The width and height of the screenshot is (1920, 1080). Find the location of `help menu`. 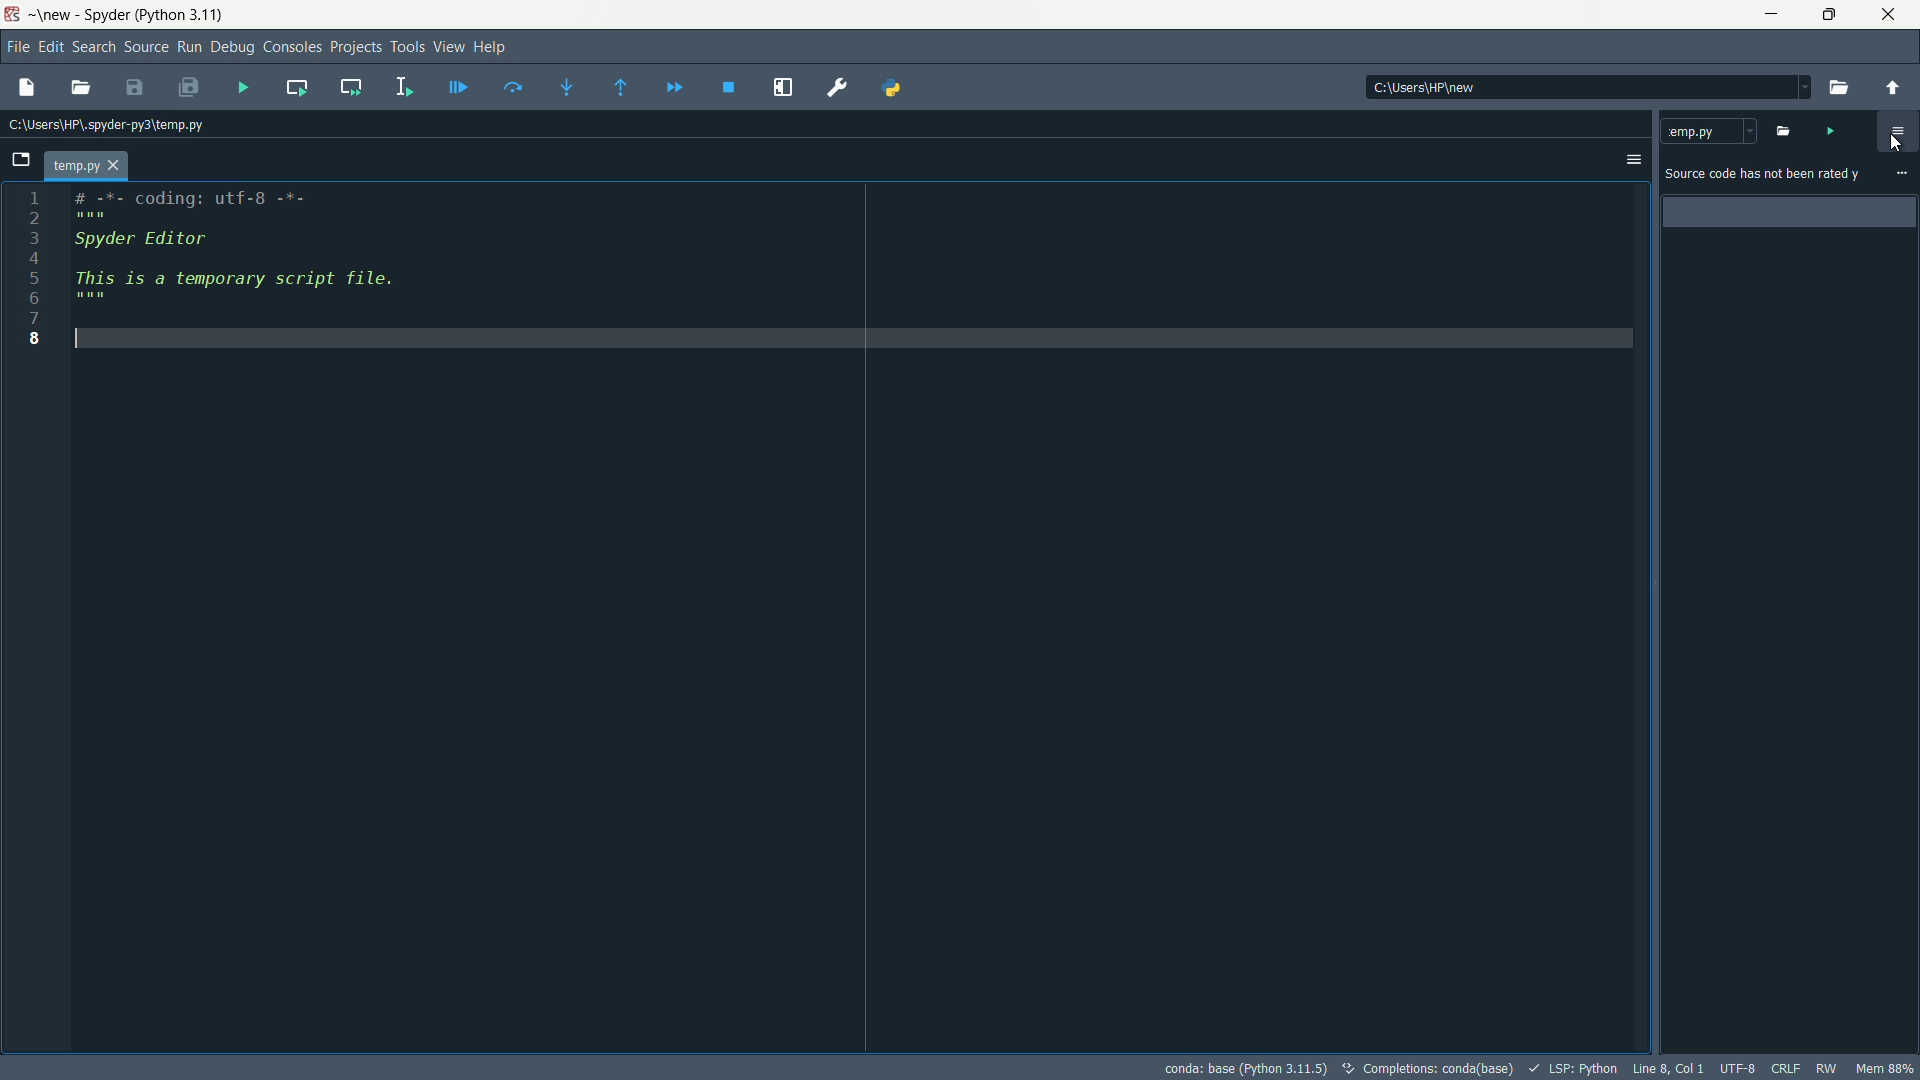

help menu is located at coordinates (494, 46).